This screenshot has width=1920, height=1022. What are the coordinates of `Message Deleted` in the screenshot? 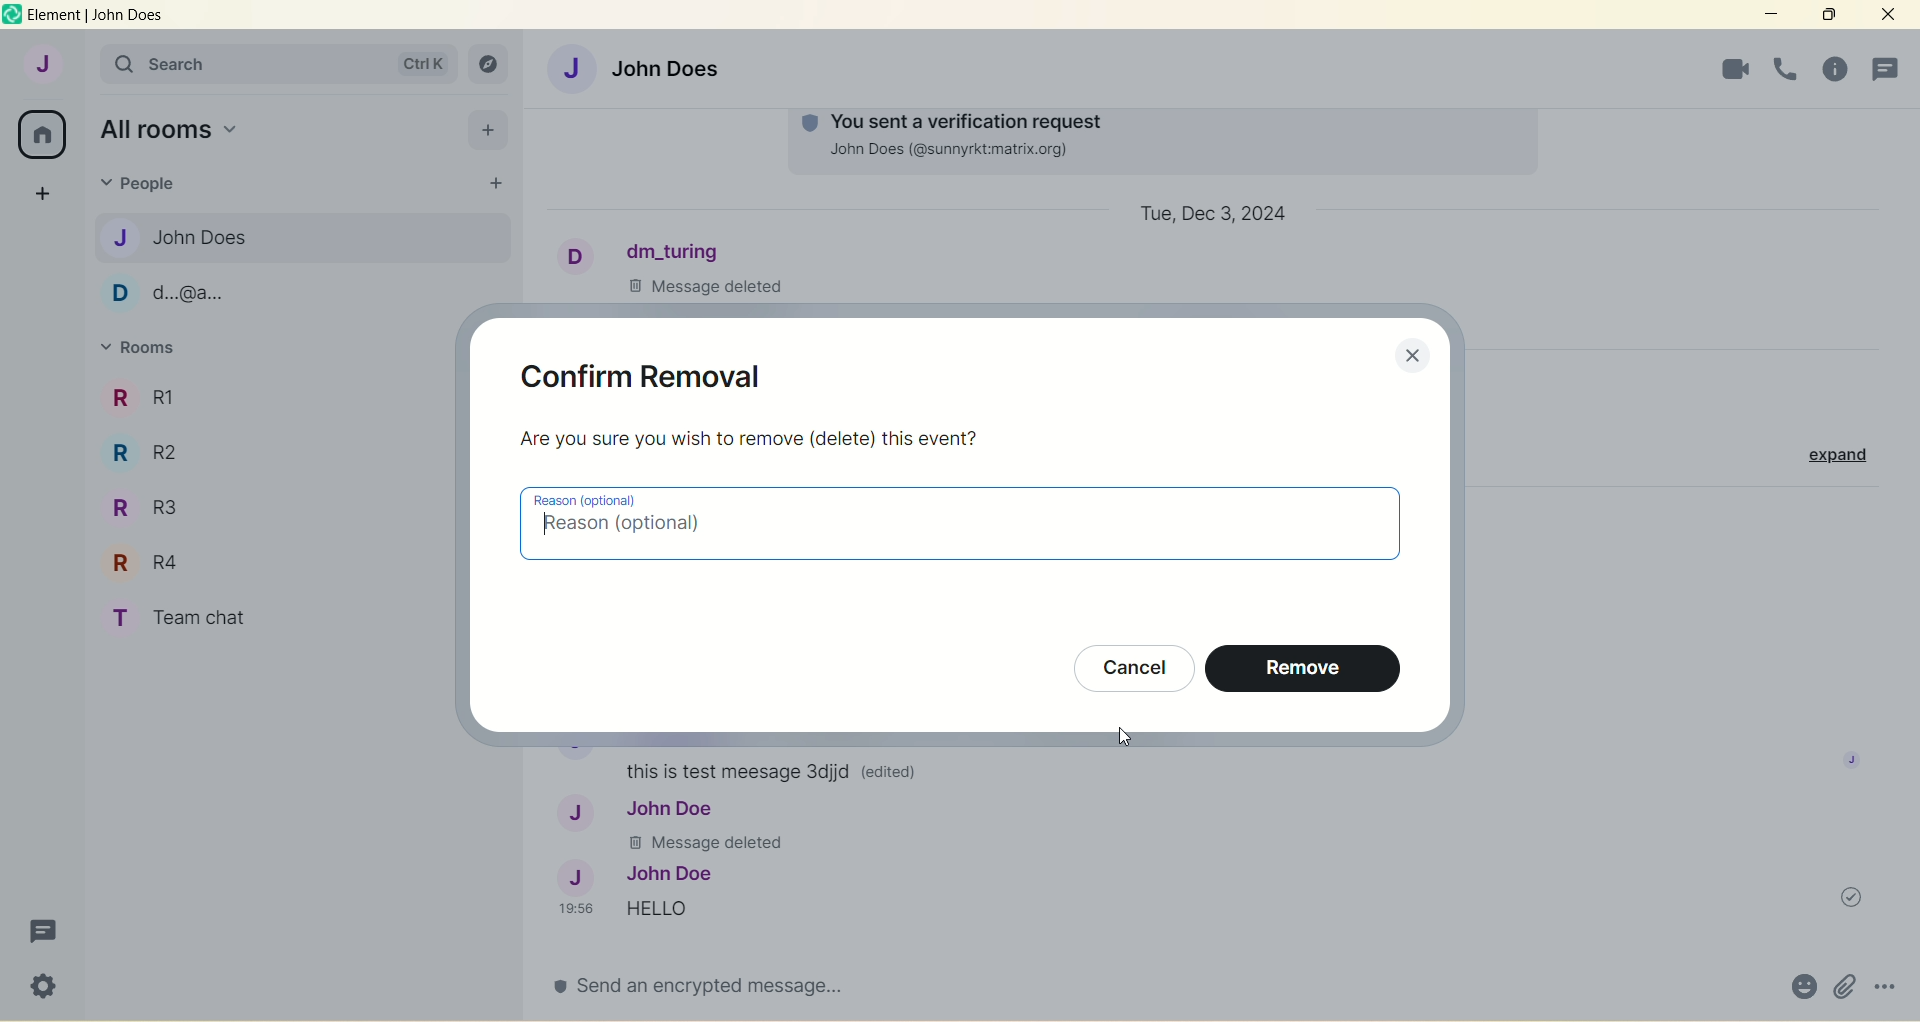 It's located at (716, 286).